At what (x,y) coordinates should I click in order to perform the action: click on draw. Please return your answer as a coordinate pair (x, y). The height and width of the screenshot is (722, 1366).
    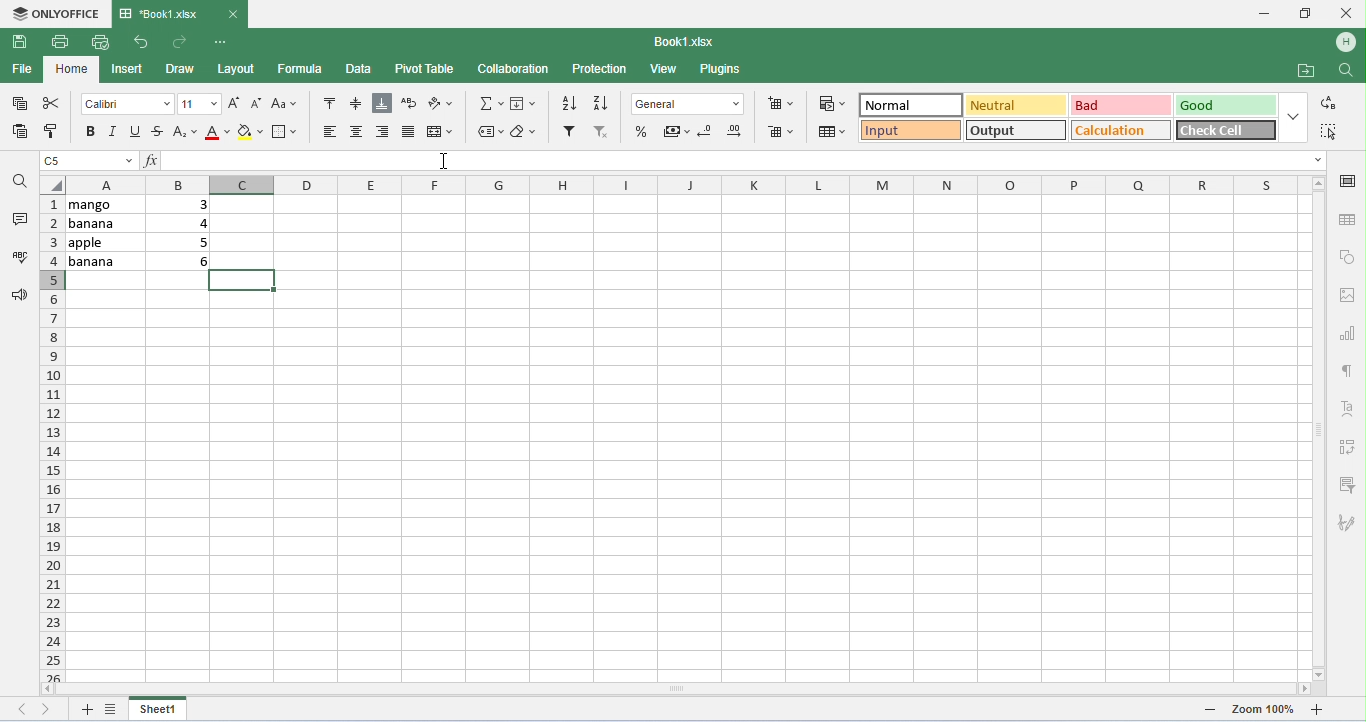
    Looking at the image, I should click on (182, 69).